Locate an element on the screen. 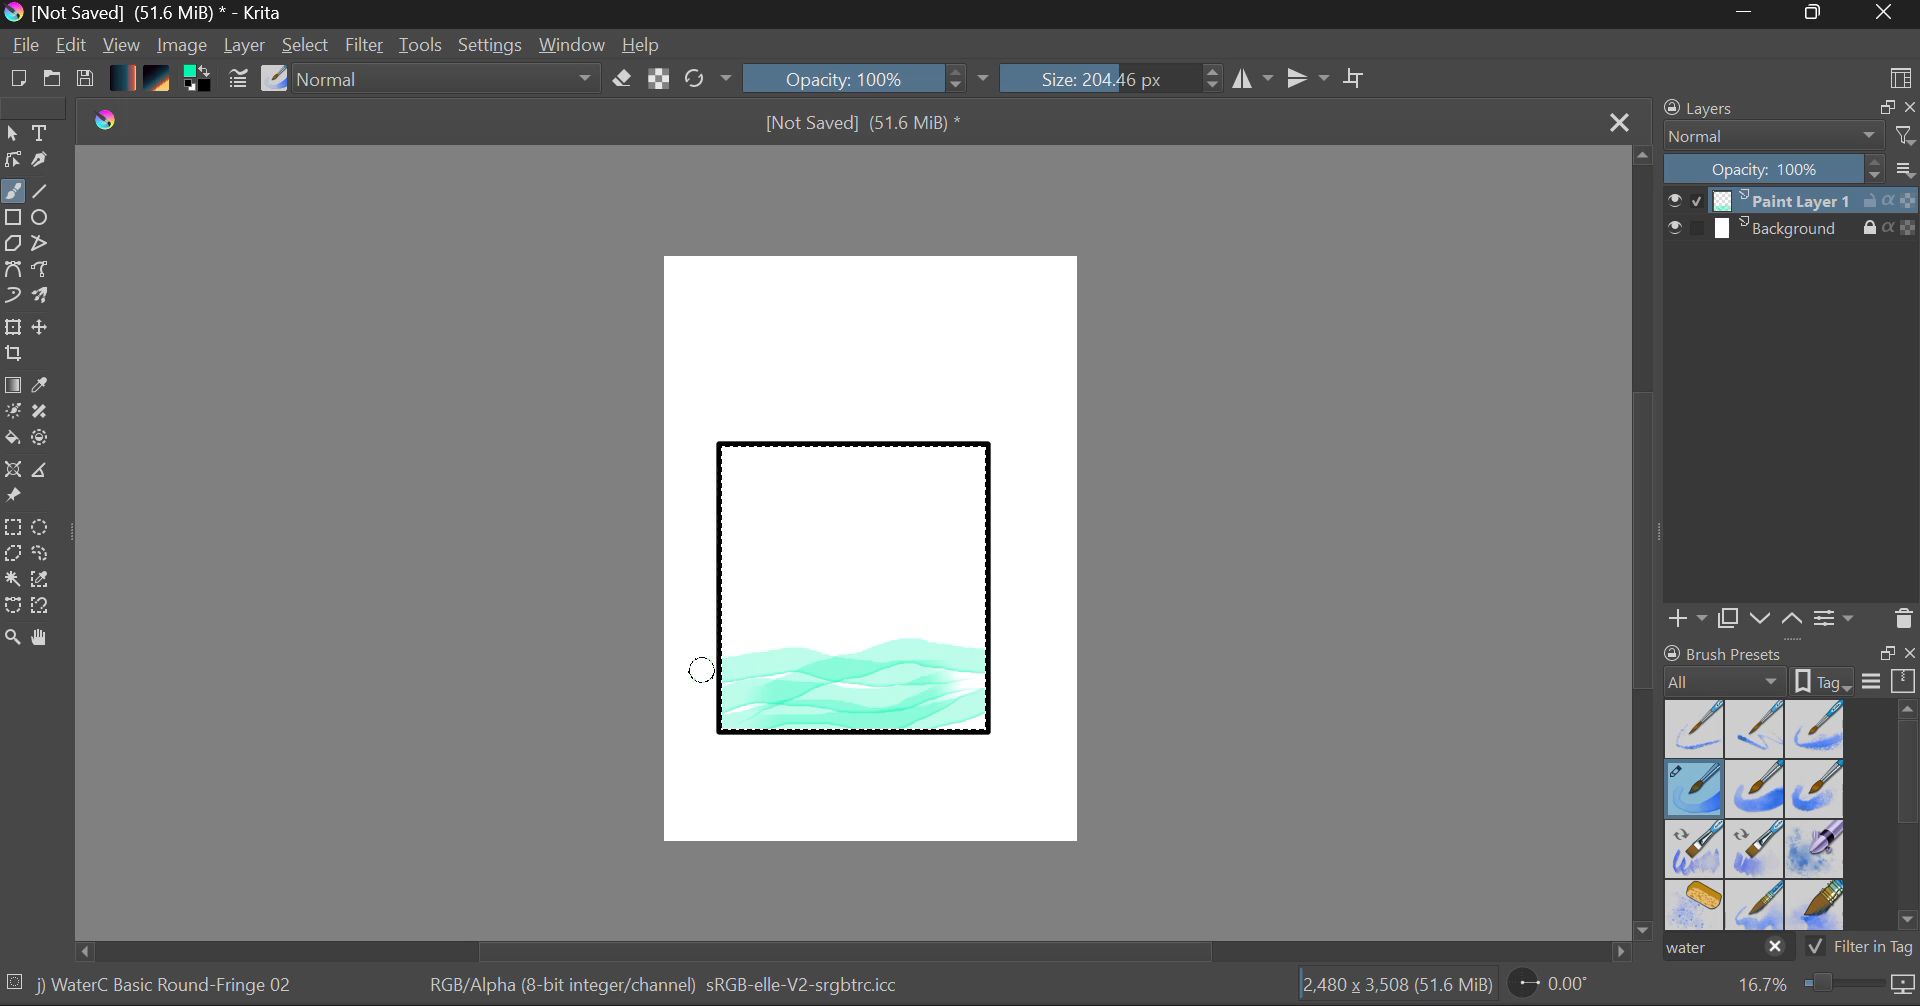 The height and width of the screenshot is (1006, 1920). Water C - Special Splats is located at coordinates (1696, 905).